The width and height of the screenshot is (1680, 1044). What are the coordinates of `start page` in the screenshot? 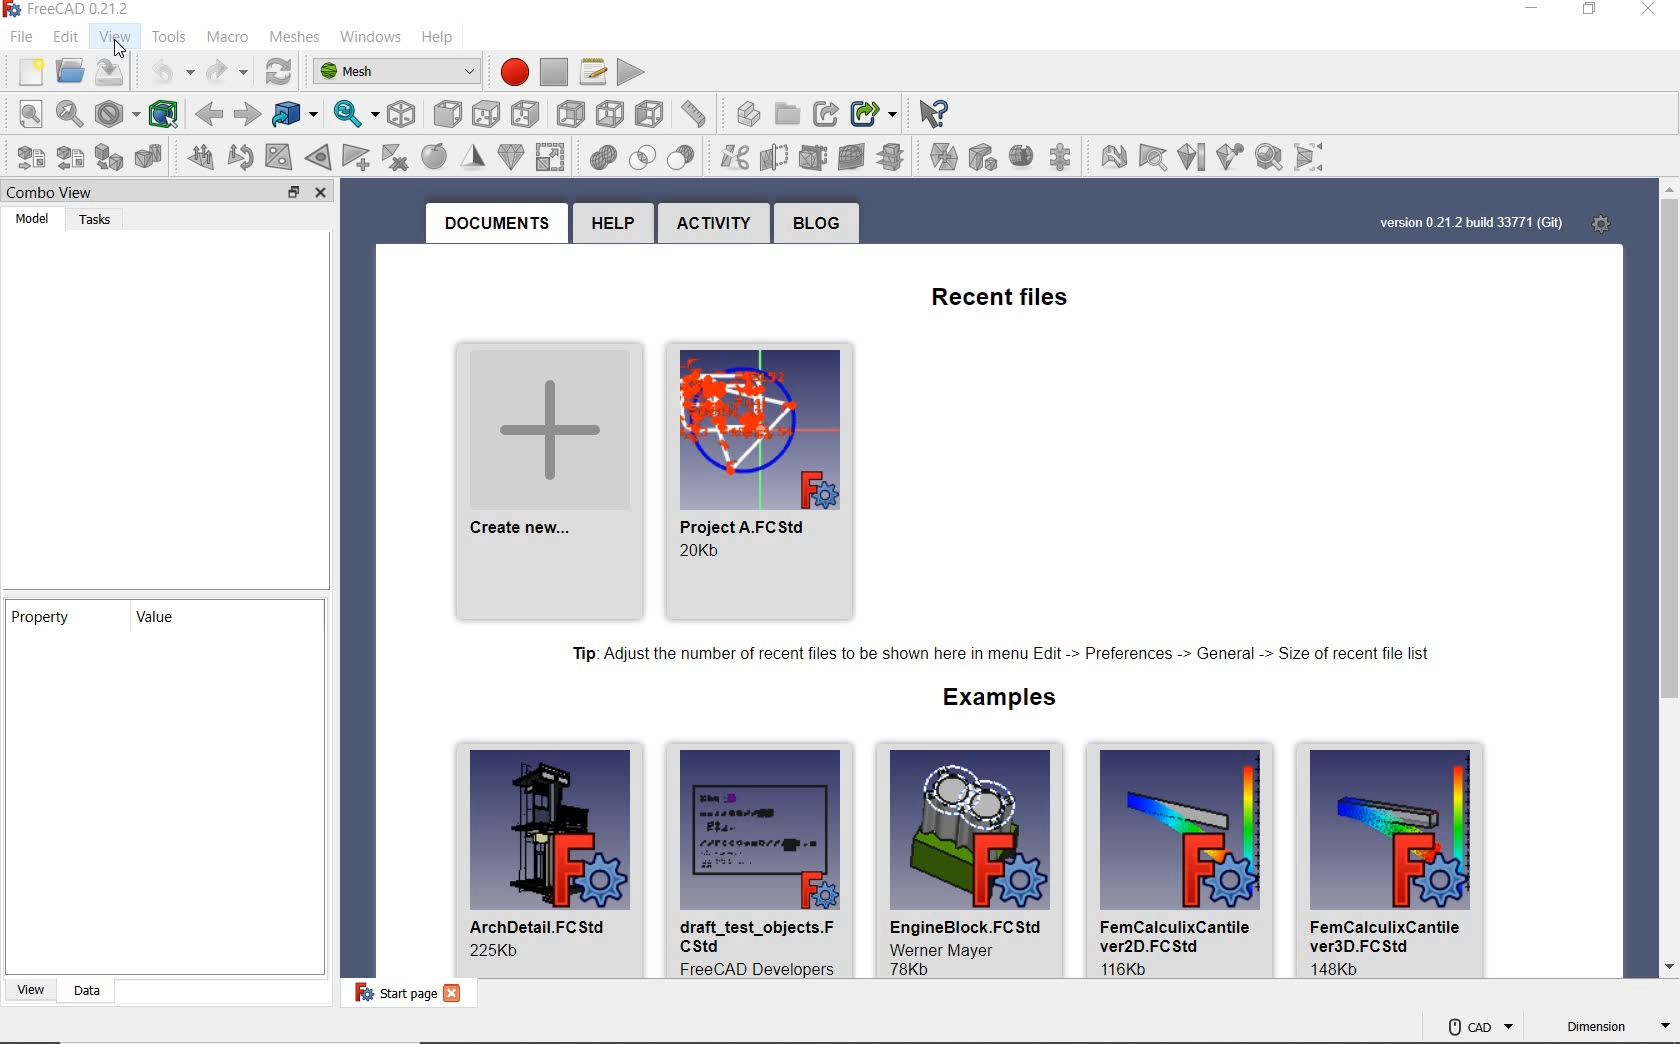 It's located at (395, 994).